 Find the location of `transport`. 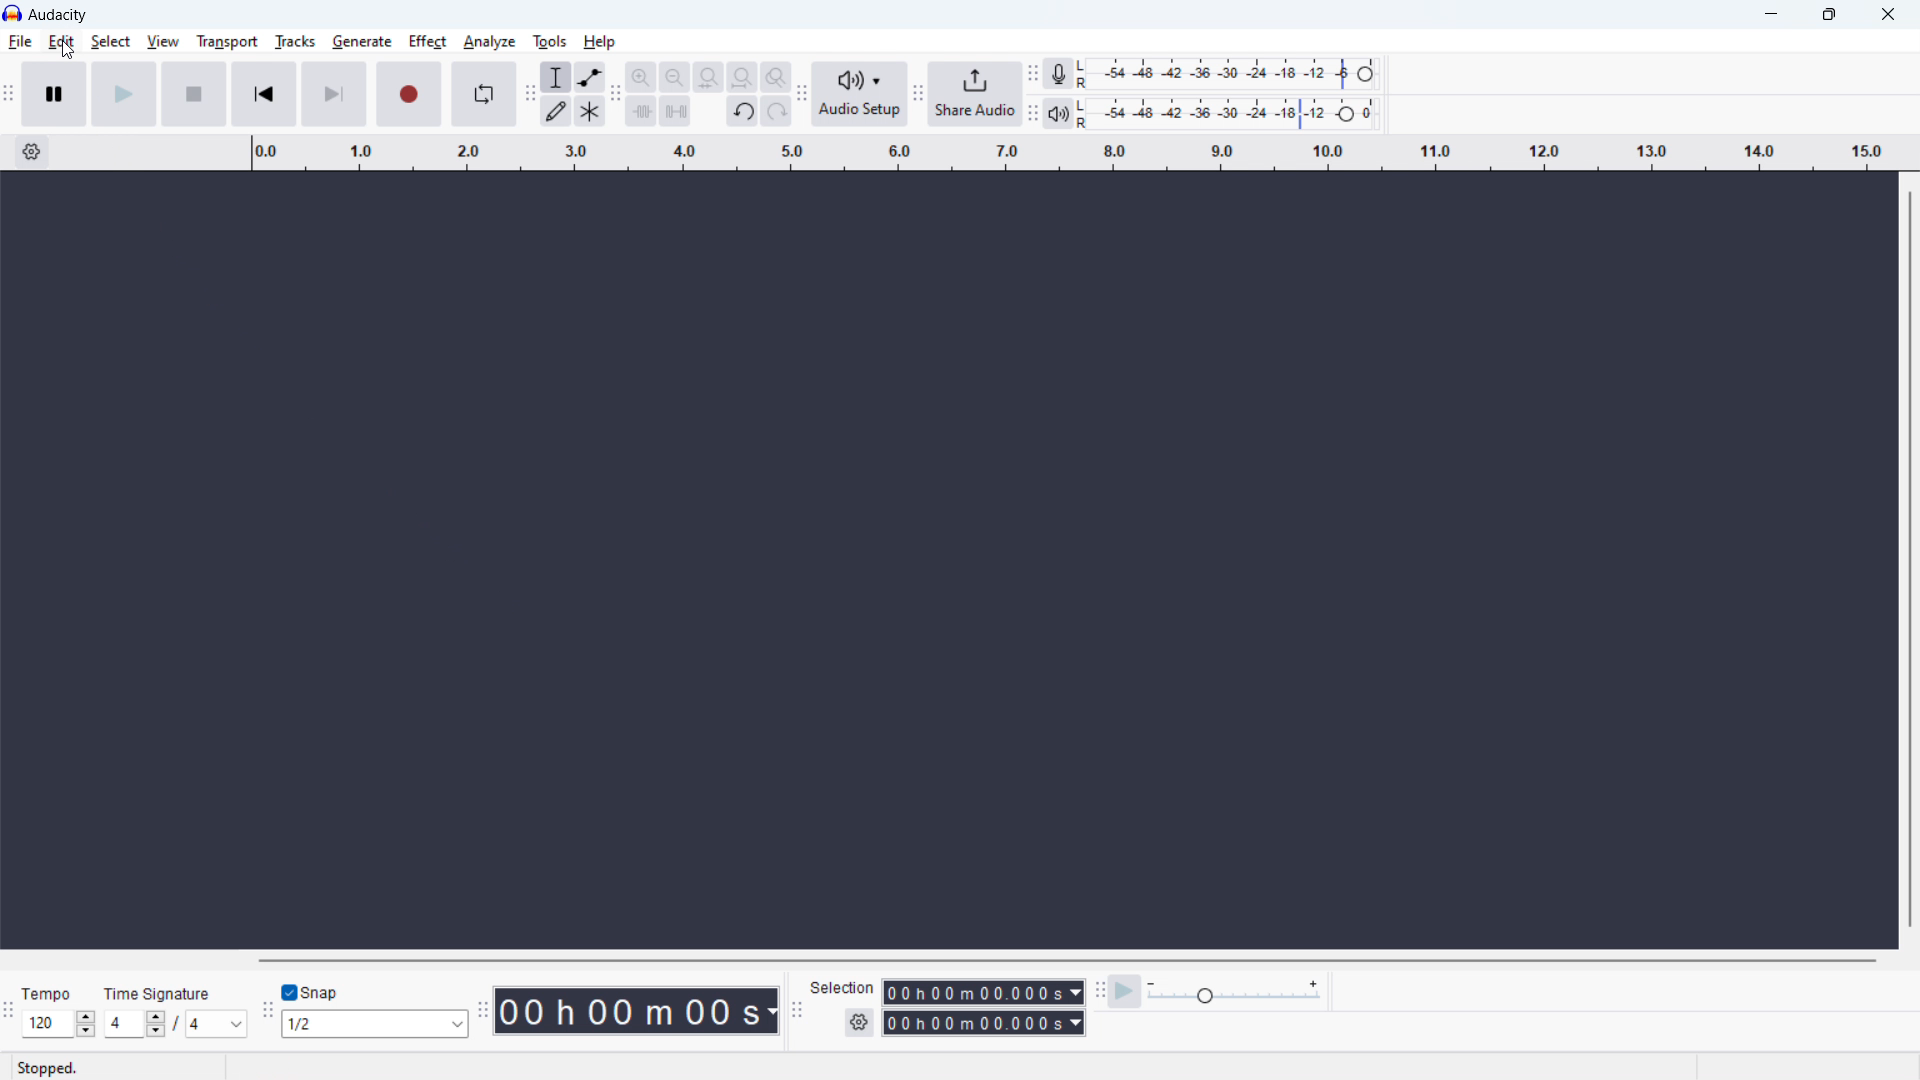

transport is located at coordinates (227, 42).